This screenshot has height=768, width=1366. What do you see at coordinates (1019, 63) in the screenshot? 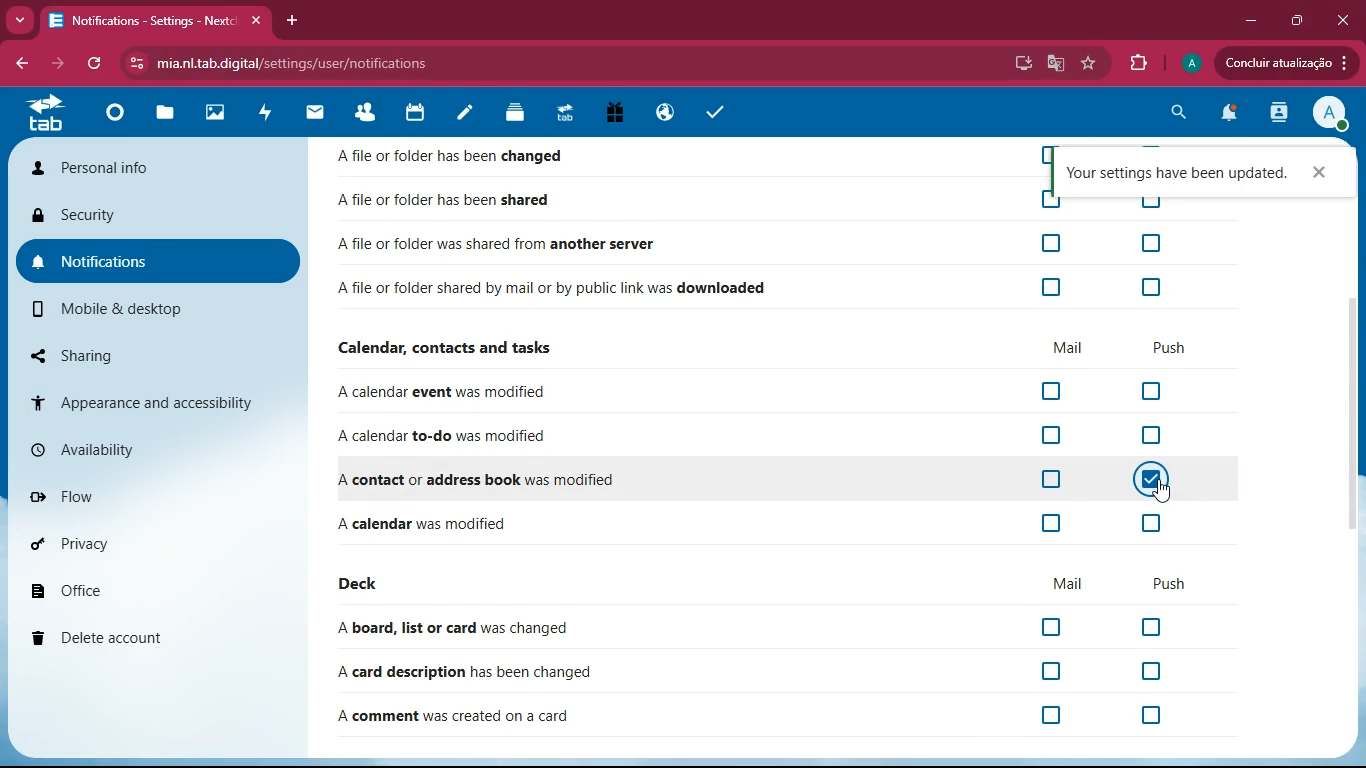
I see `desktop` at bounding box center [1019, 63].